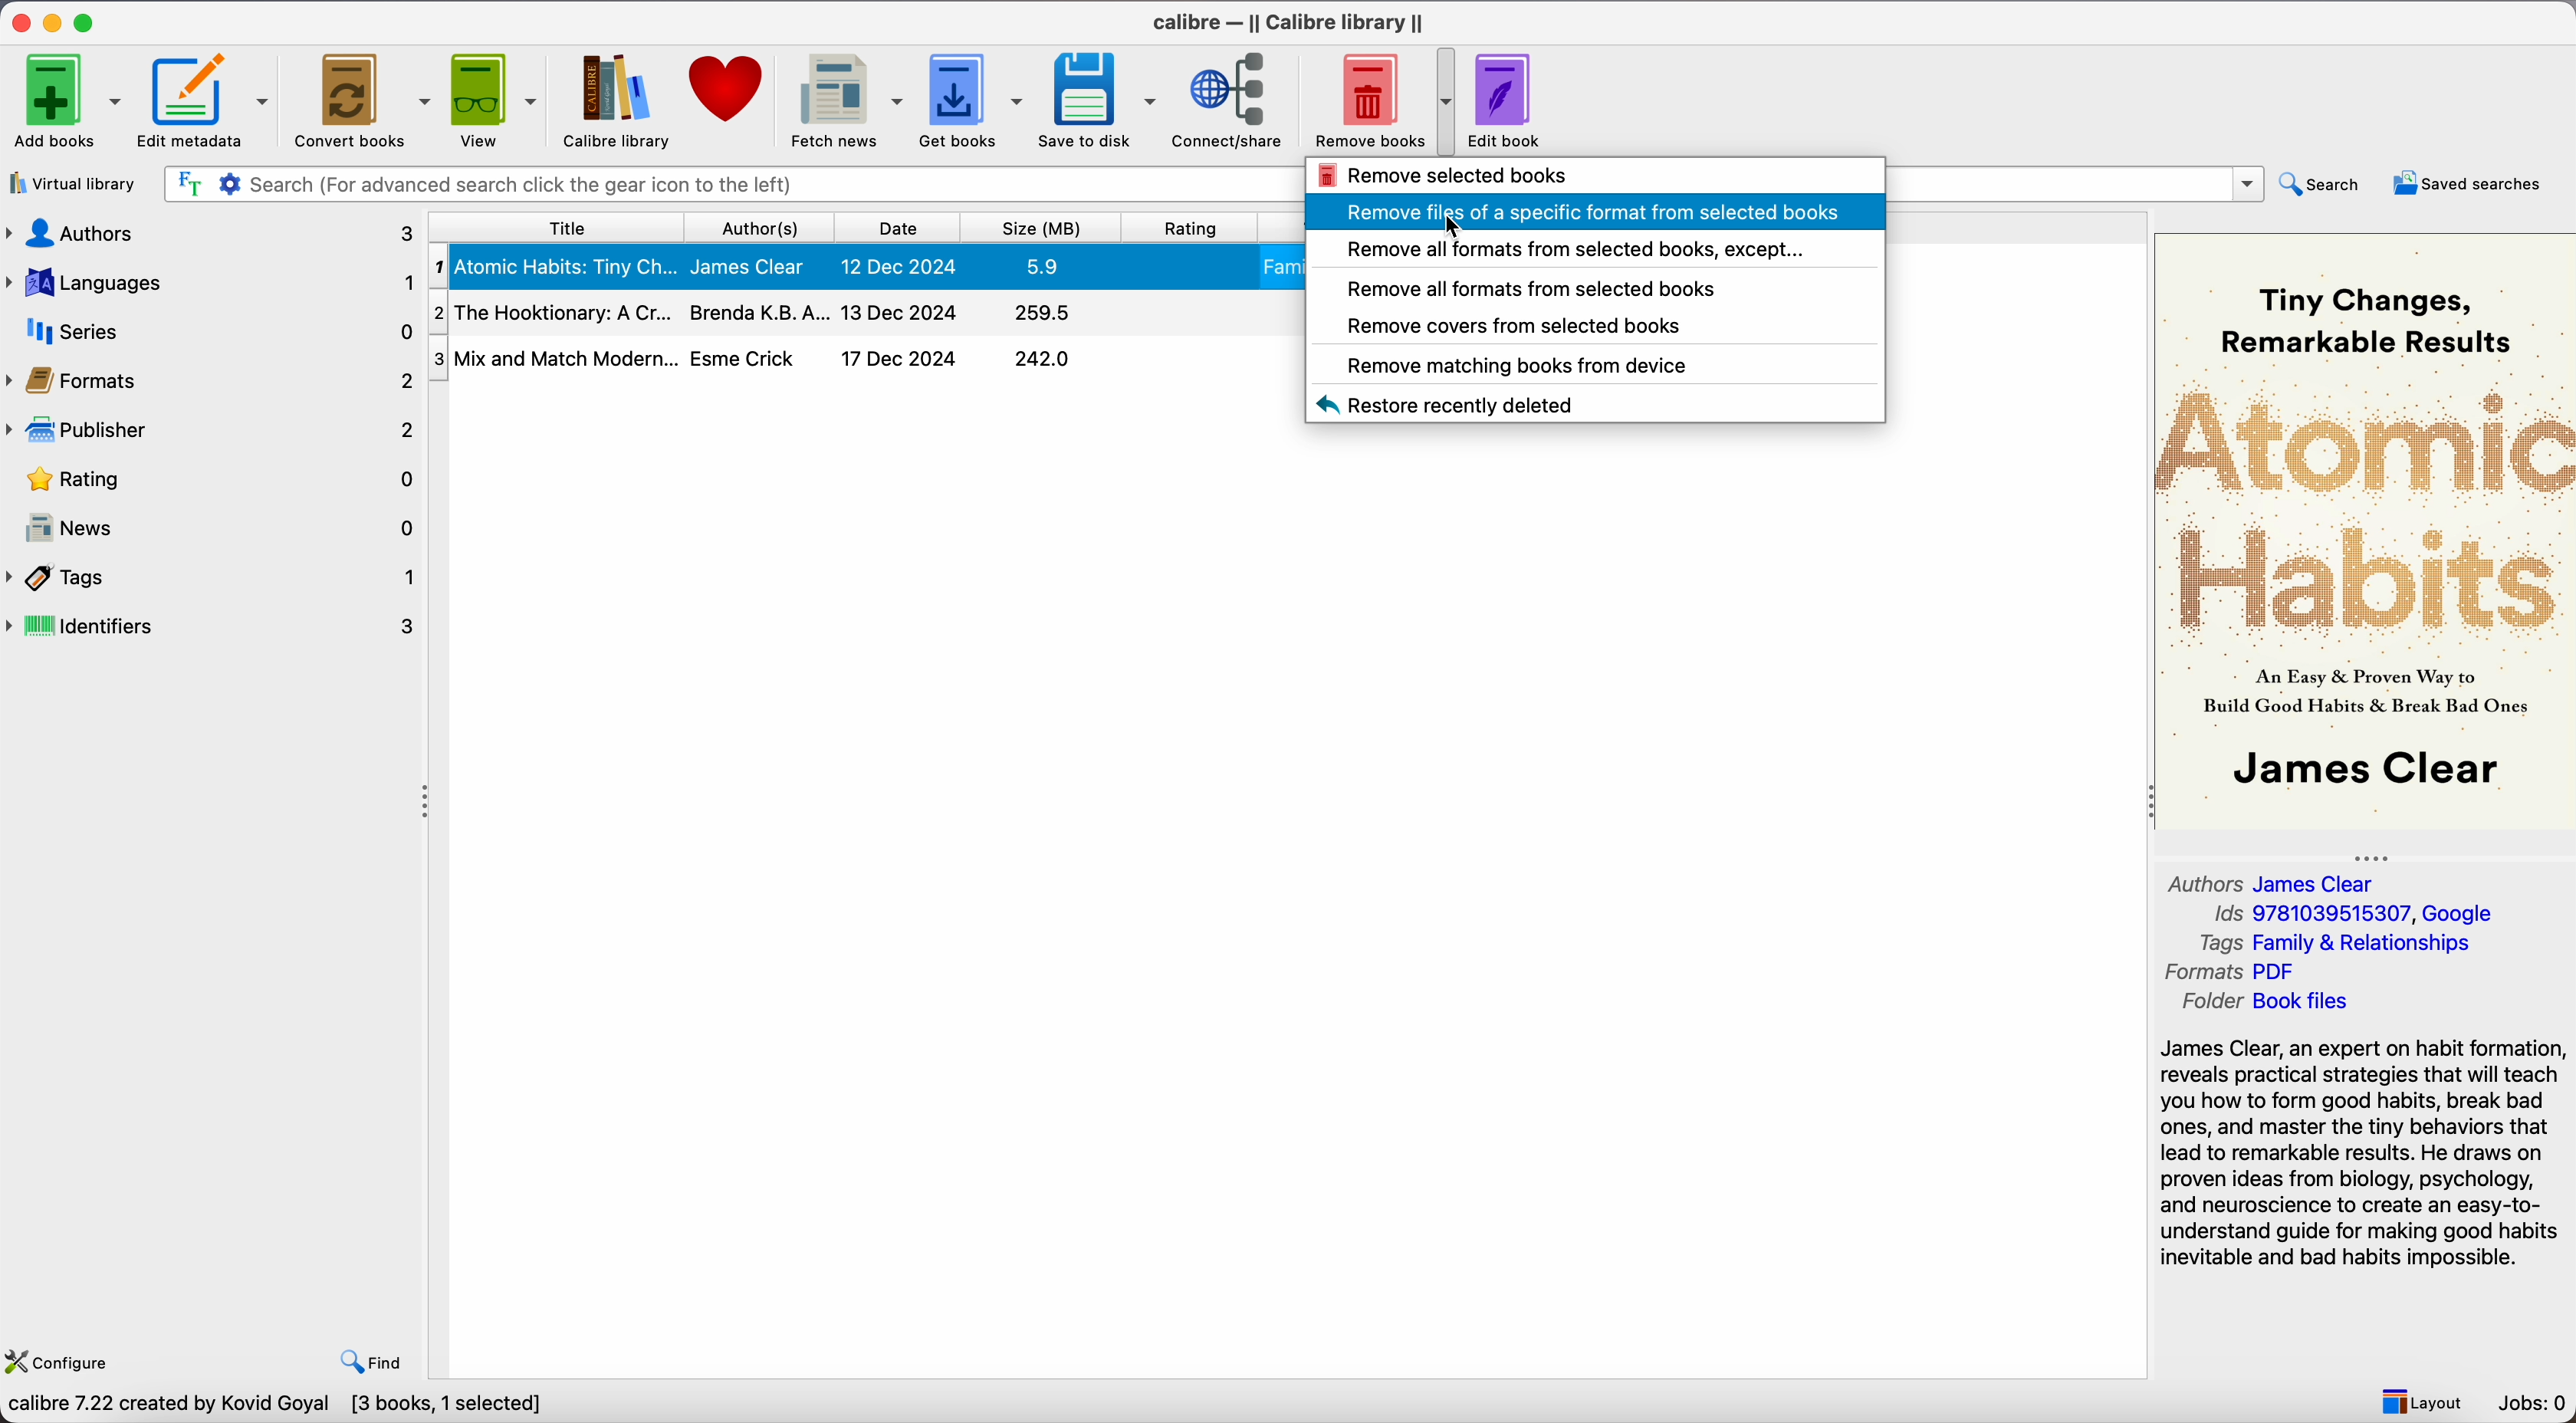  I want to click on click on remove files of a specific format from selected books, so click(1594, 215).